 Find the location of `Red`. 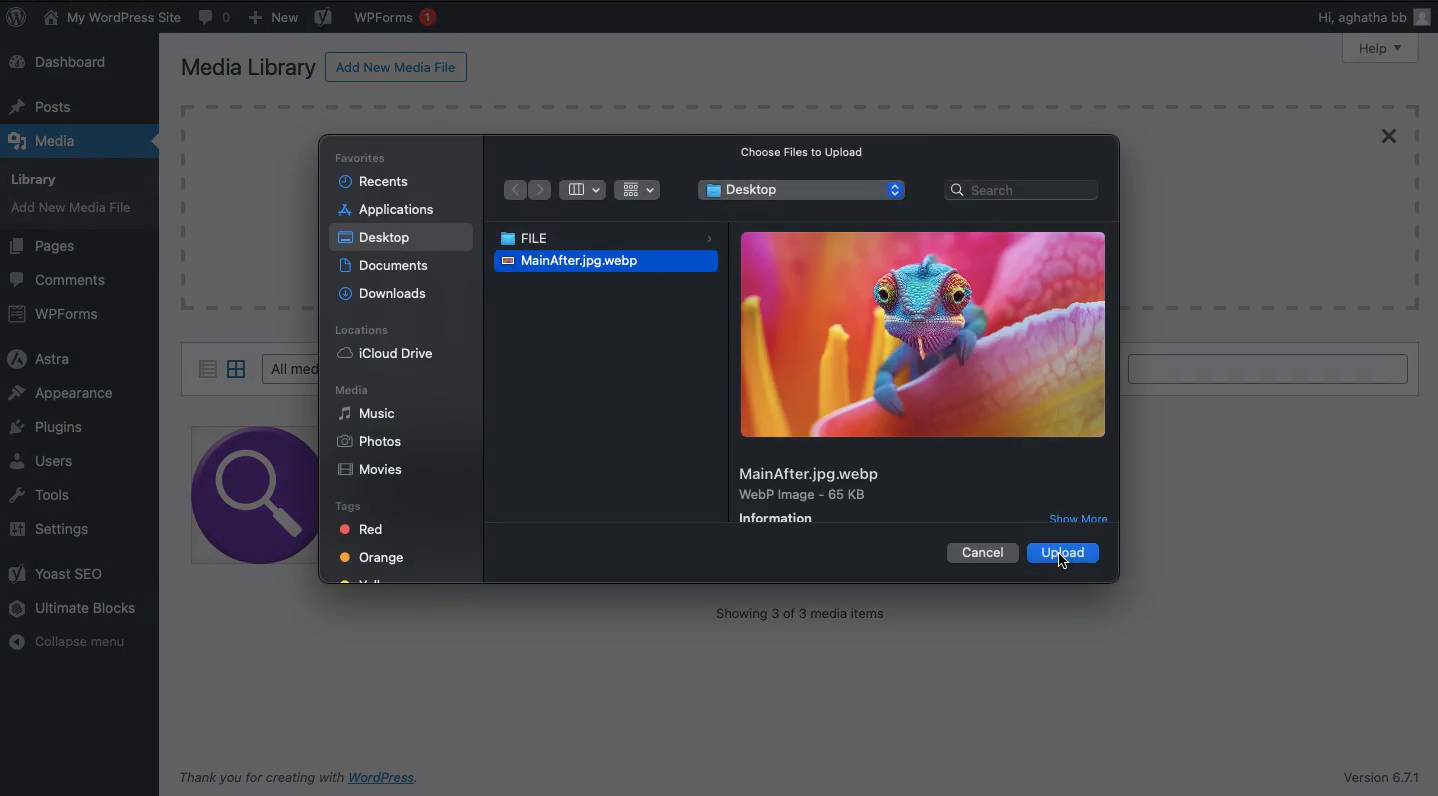

Red is located at coordinates (354, 531).